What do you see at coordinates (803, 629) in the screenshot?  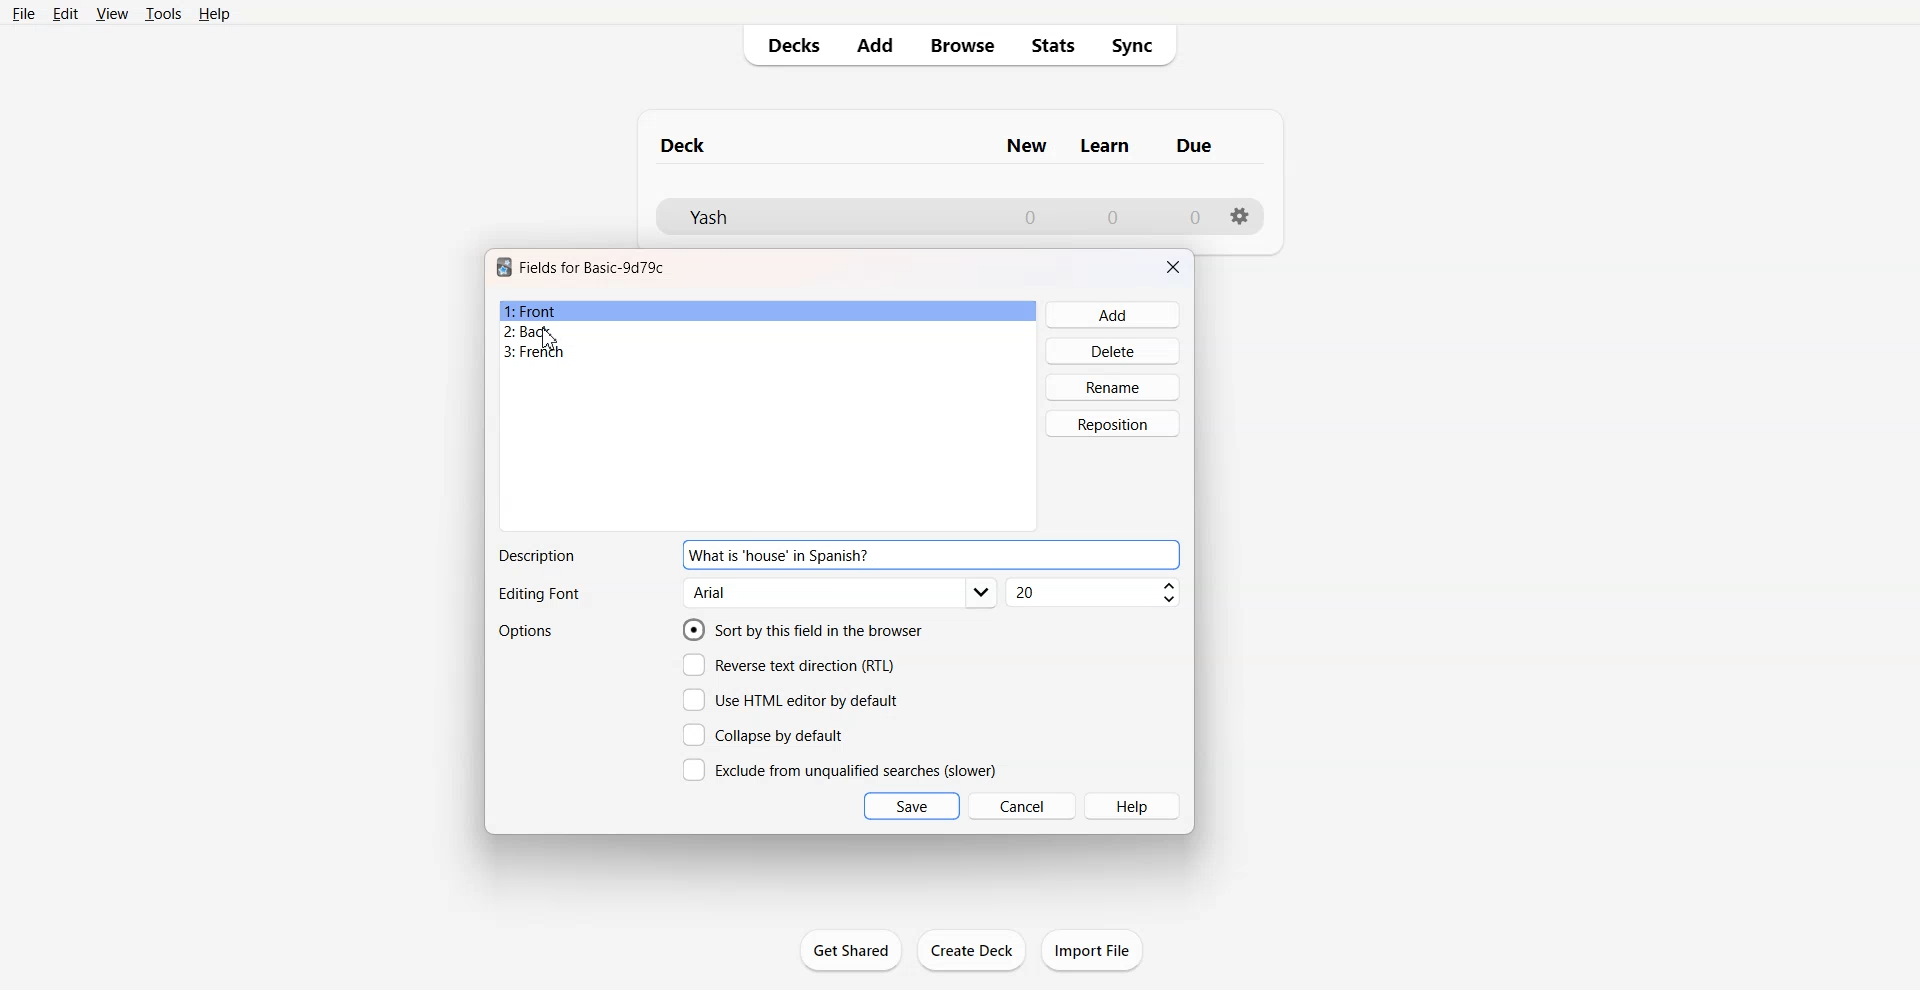 I see `Sort by this field in the browser` at bounding box center [803, 629].